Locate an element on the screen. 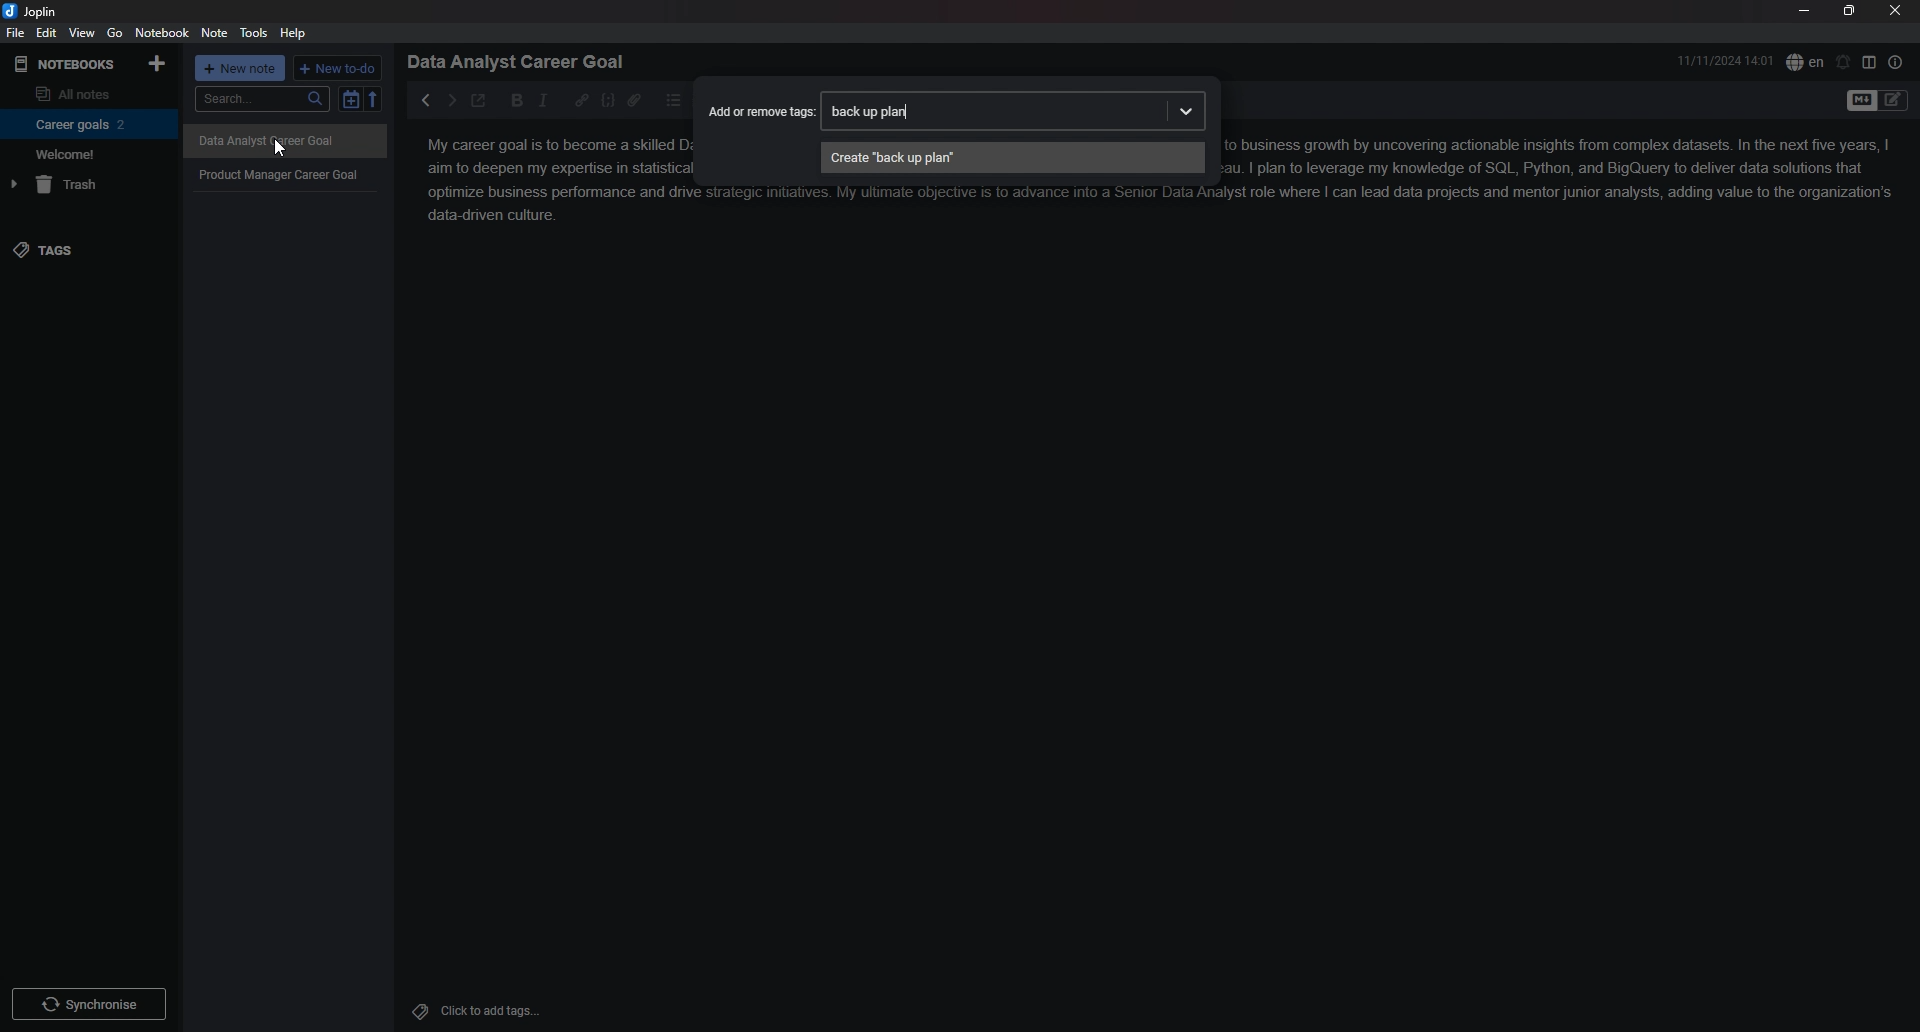  create "back up plan" is located at coordinates (1012, 158).